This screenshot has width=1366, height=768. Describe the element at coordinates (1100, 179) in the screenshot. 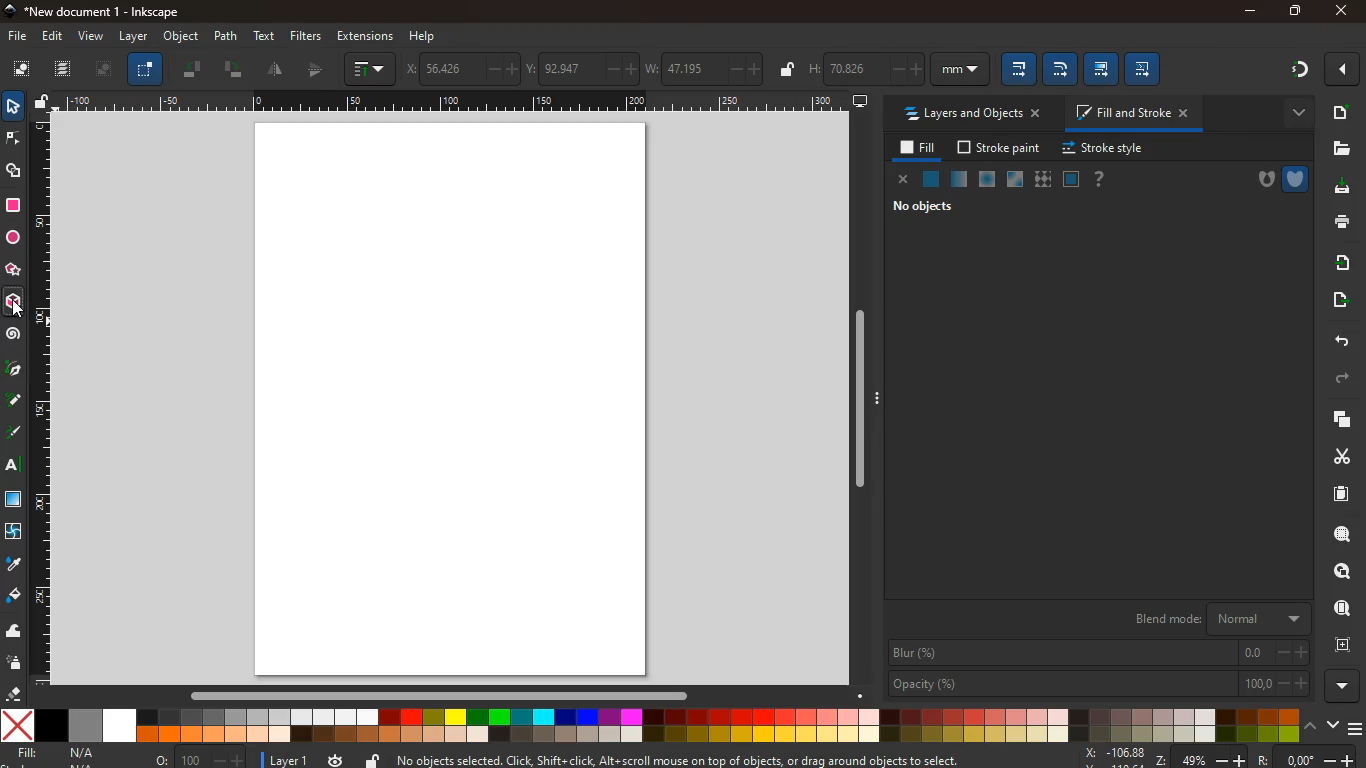

I see `help` at that location.